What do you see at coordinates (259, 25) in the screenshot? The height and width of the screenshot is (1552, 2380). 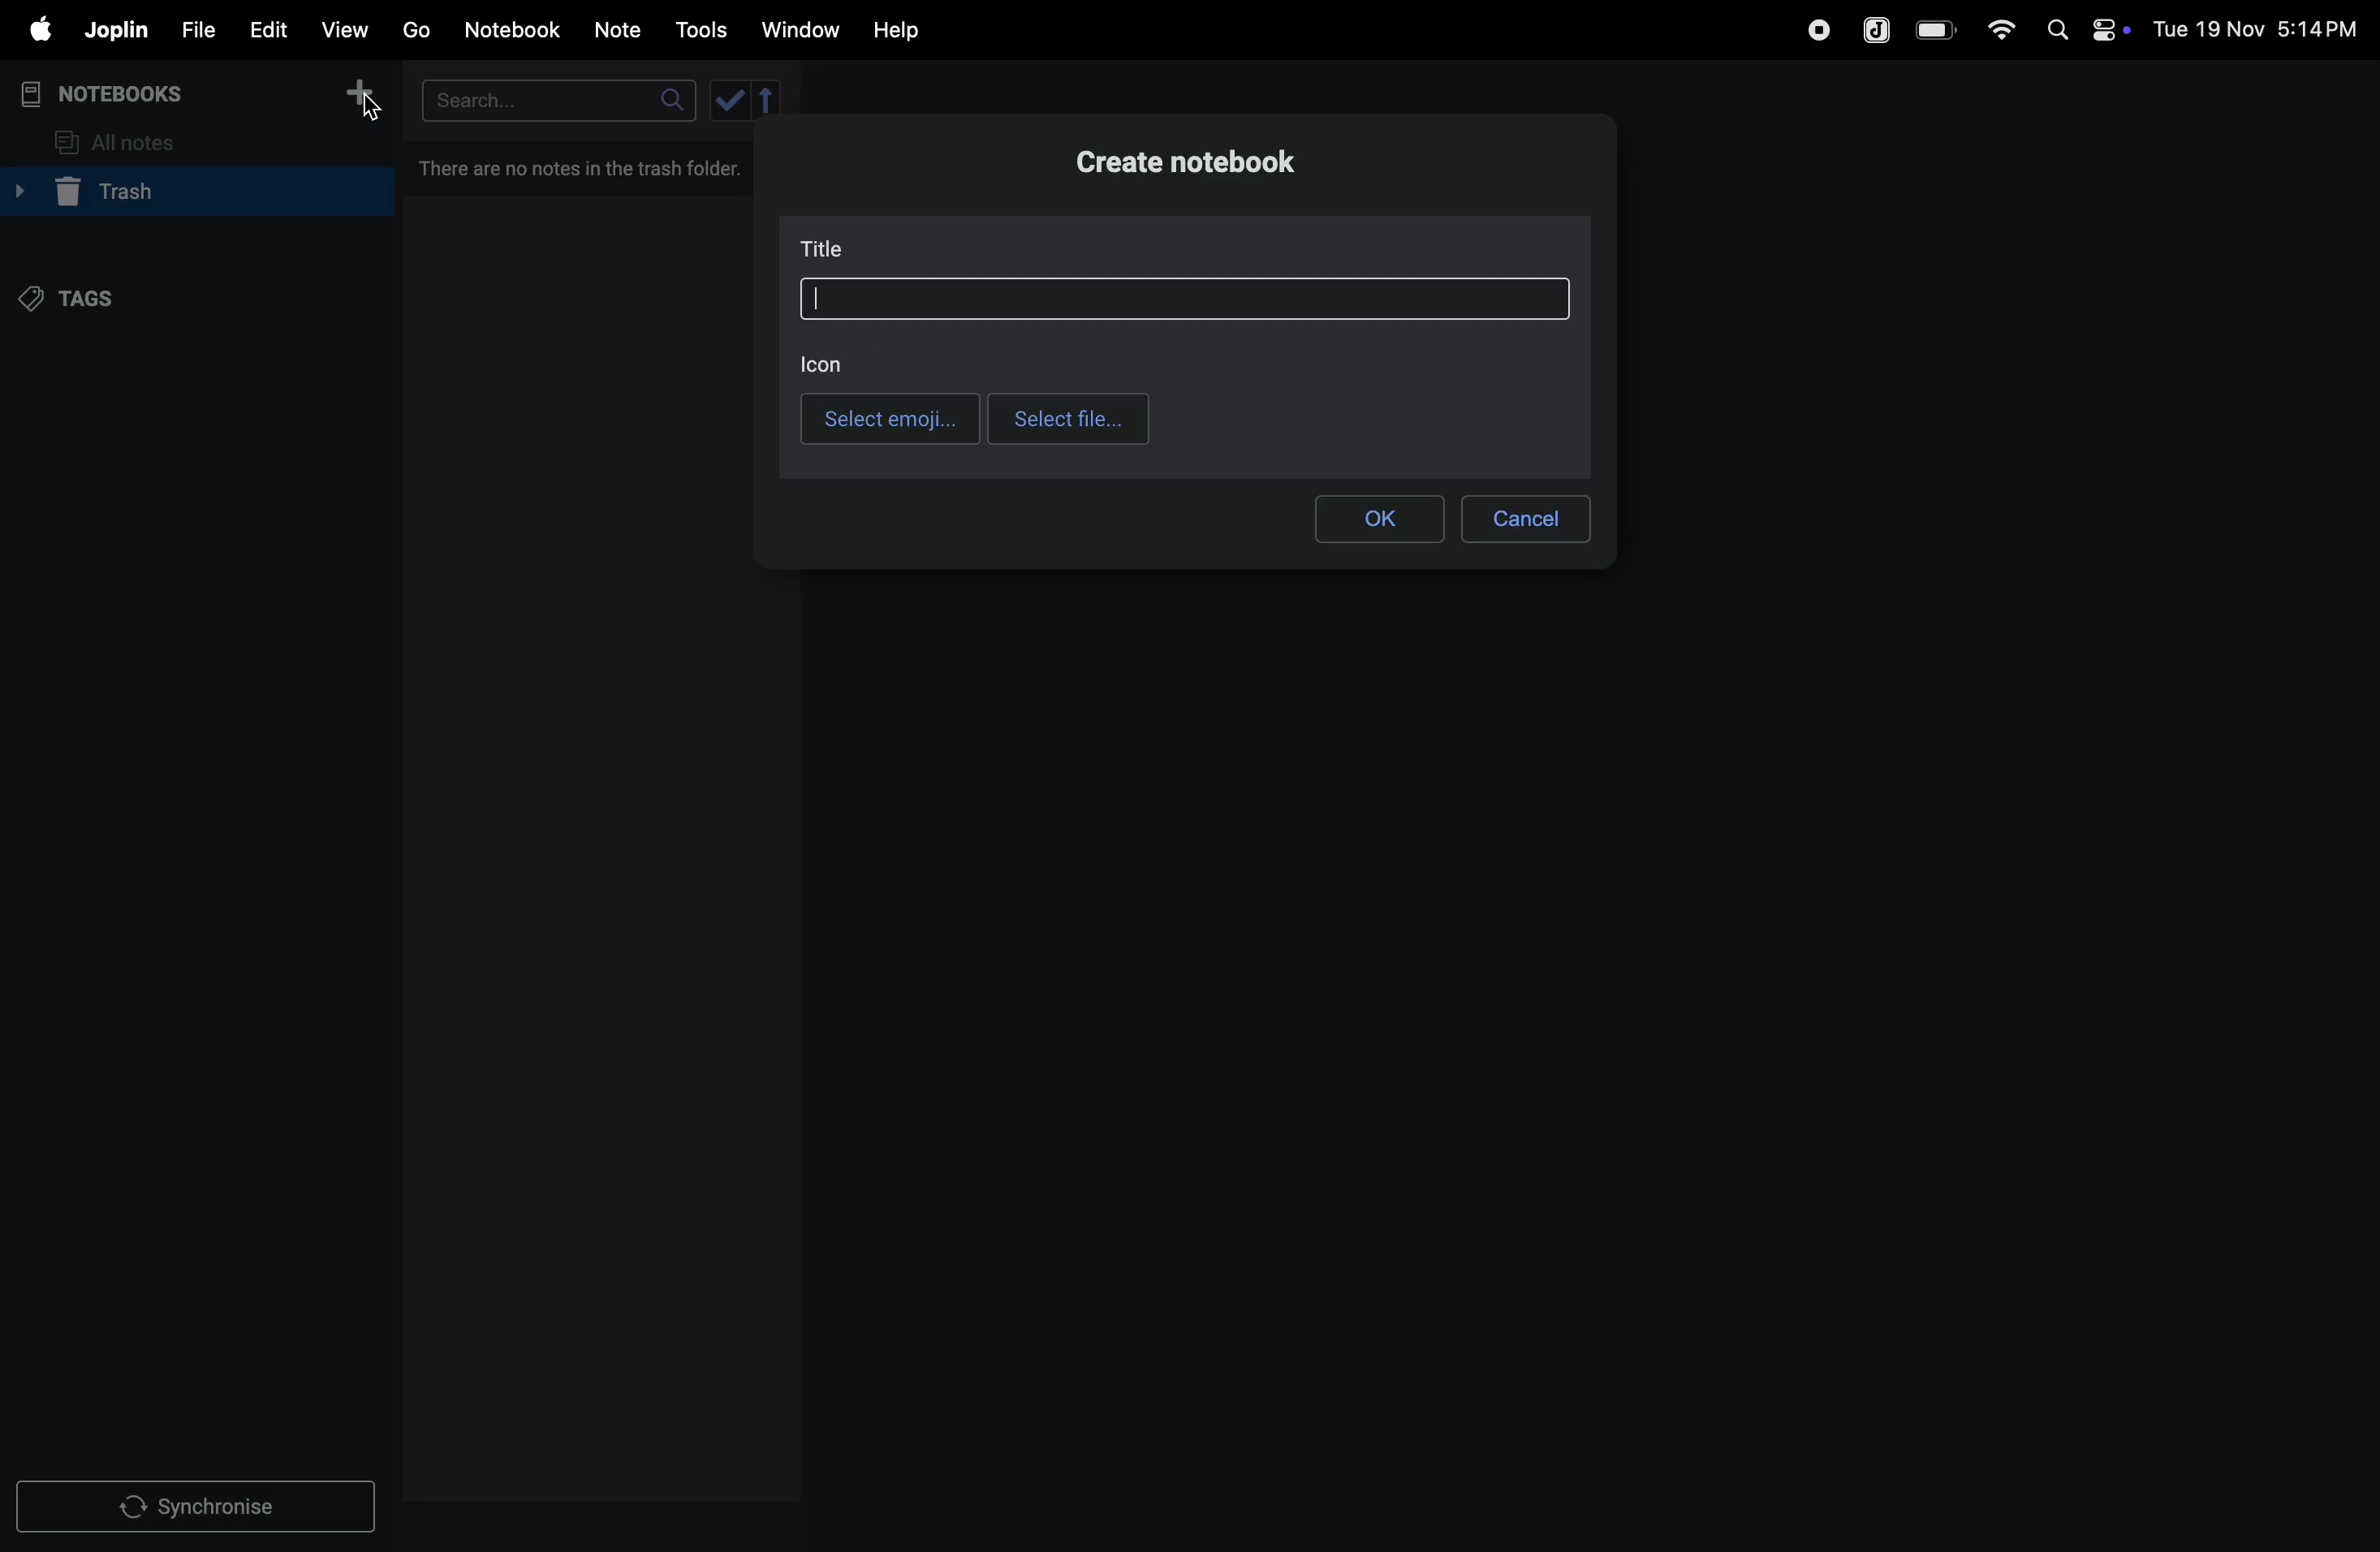 I see `edit` at bounding box center [259, 25].